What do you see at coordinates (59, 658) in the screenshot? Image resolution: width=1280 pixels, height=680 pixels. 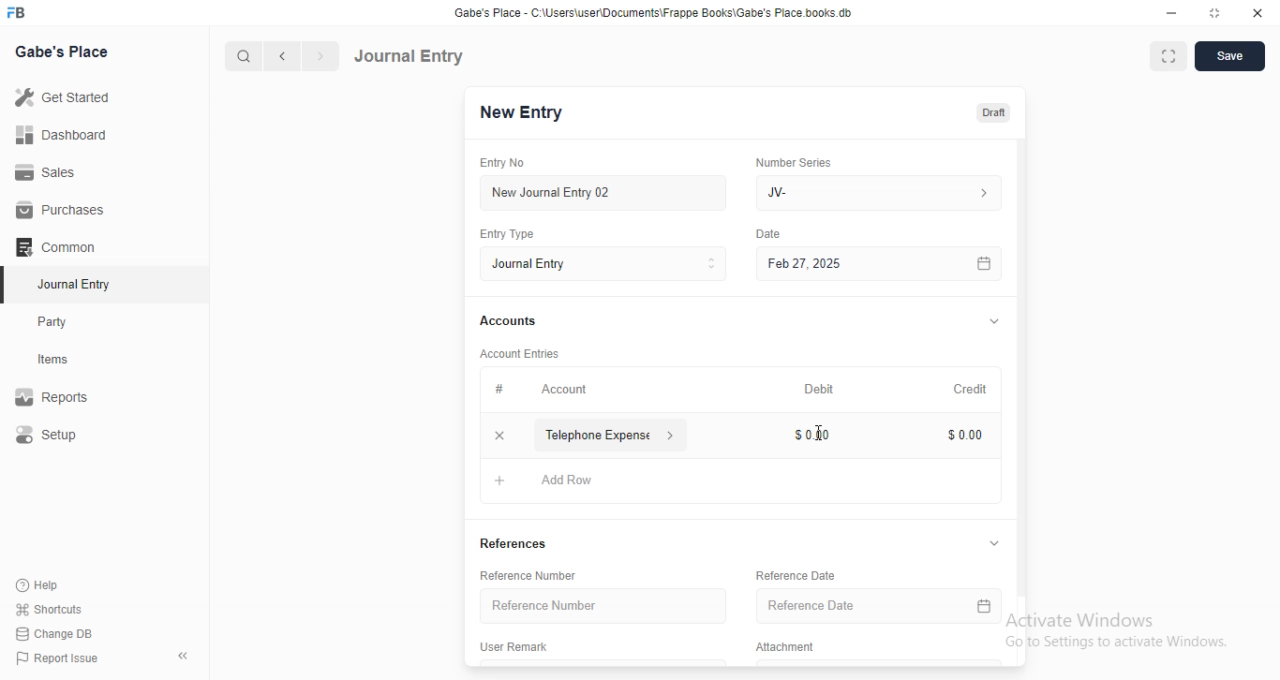 I see `| Report Issue` at bounding box center [59, 658].